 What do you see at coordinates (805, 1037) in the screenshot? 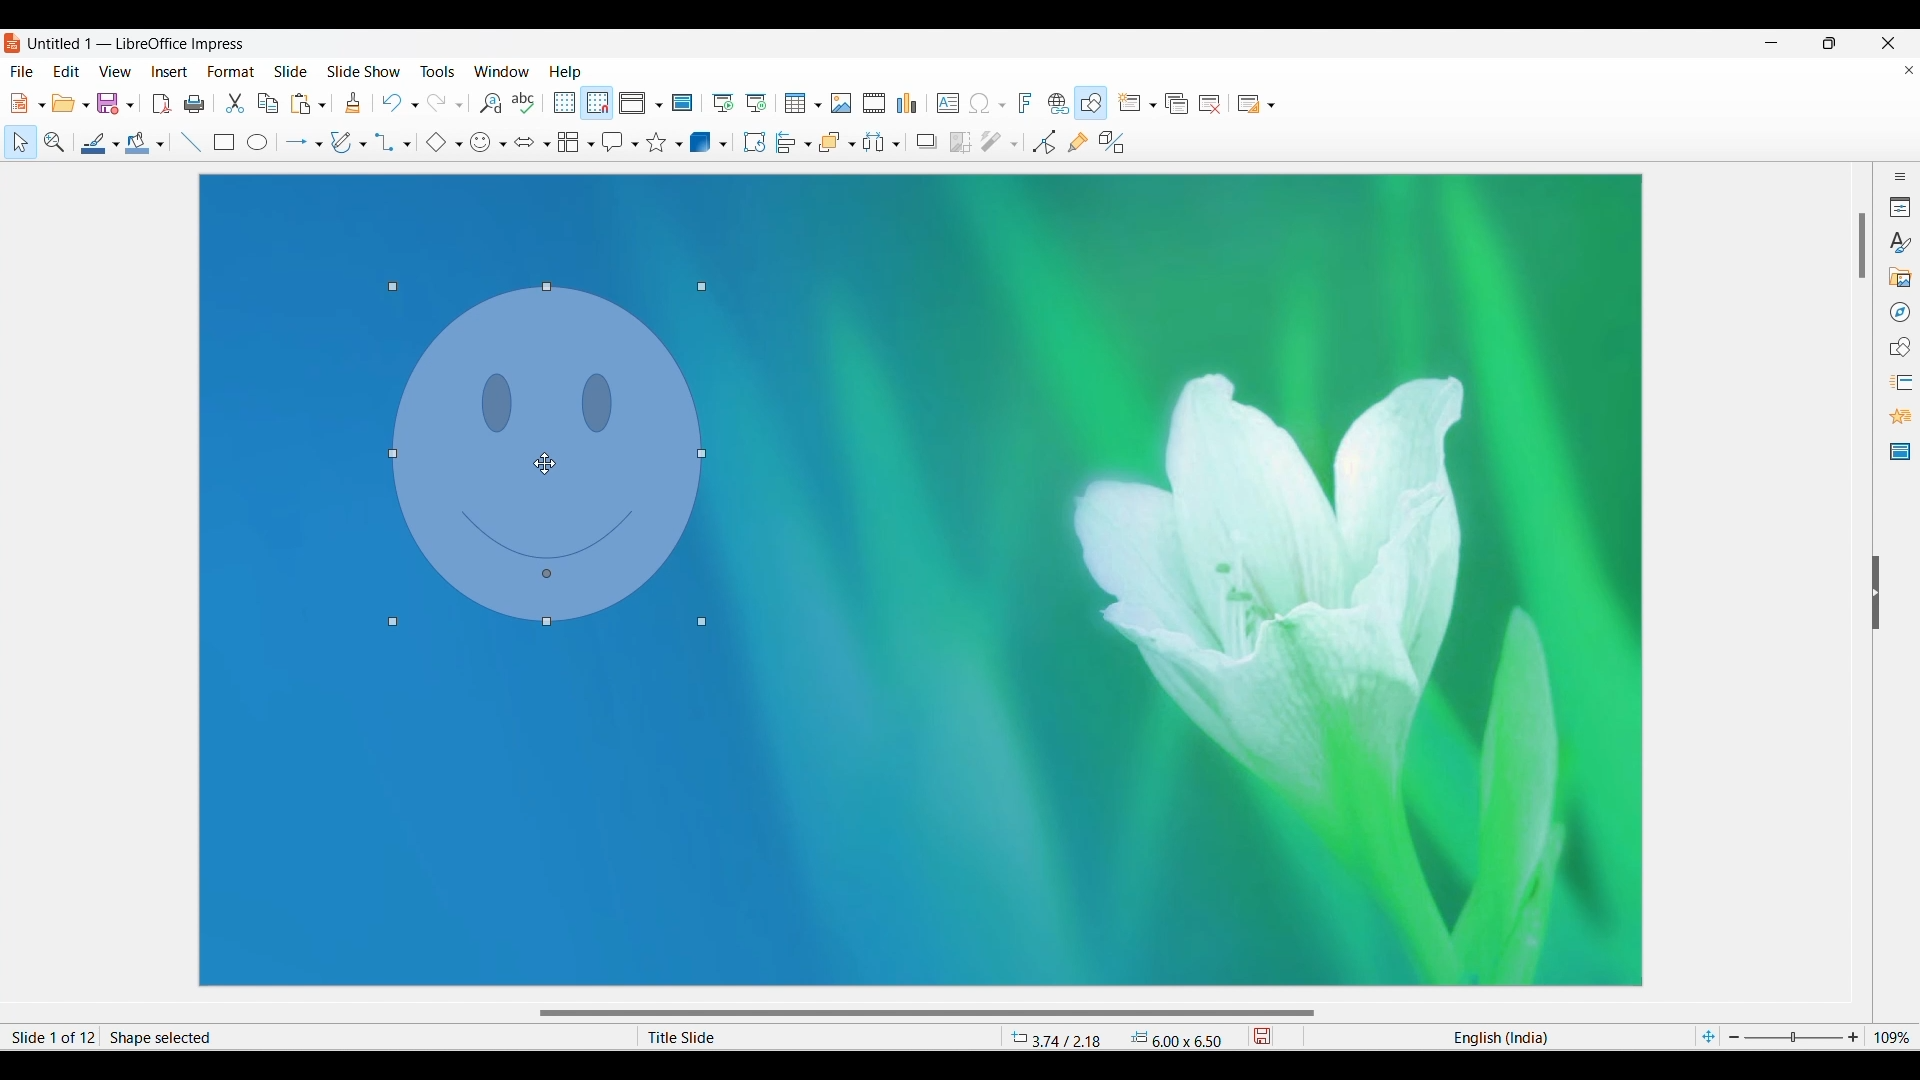
I see `Title Slide` at bounding box center [805, 1037].